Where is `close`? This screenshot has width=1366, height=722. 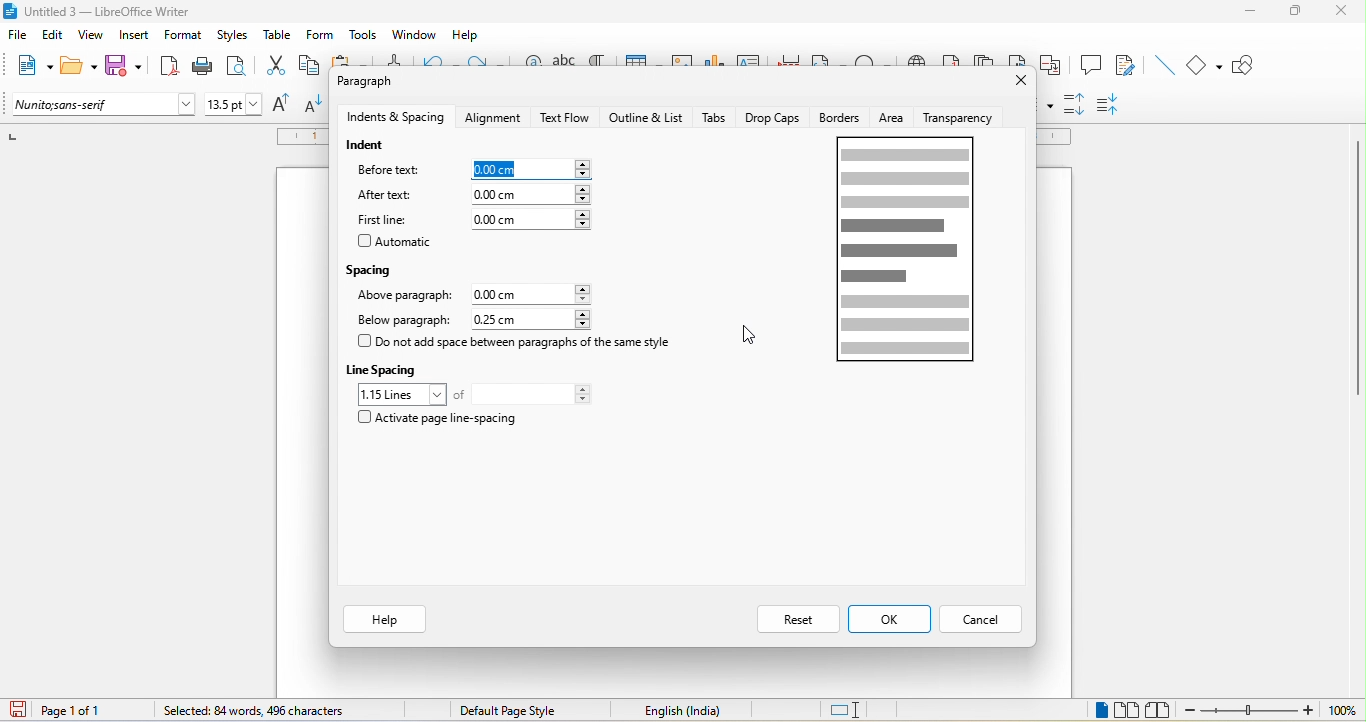 close is located at coordinates (1338, 10).